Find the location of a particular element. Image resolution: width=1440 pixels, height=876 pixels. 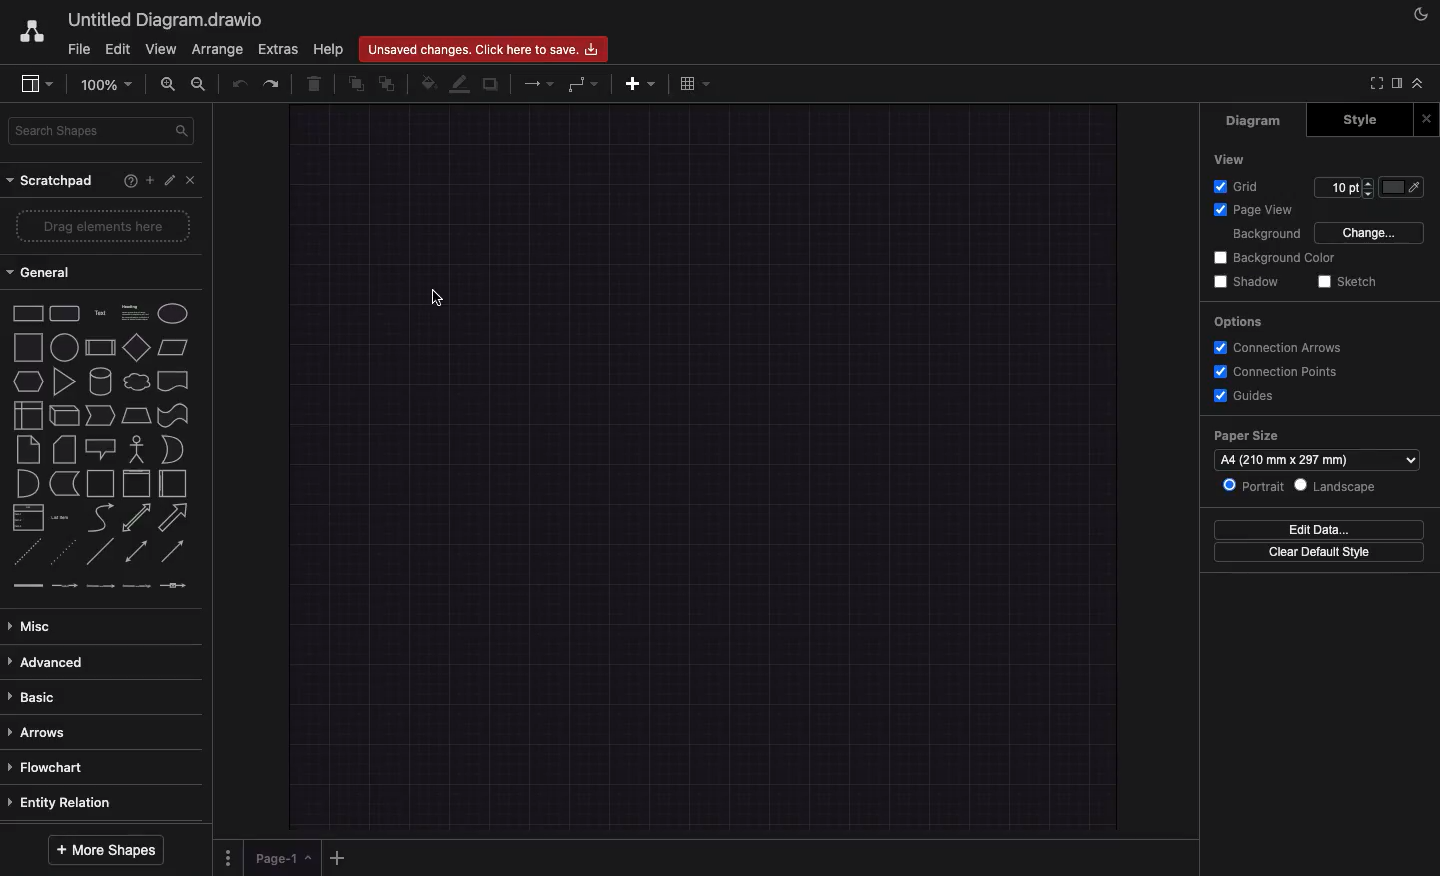

Night mode is located at coordinates (1424, 12).